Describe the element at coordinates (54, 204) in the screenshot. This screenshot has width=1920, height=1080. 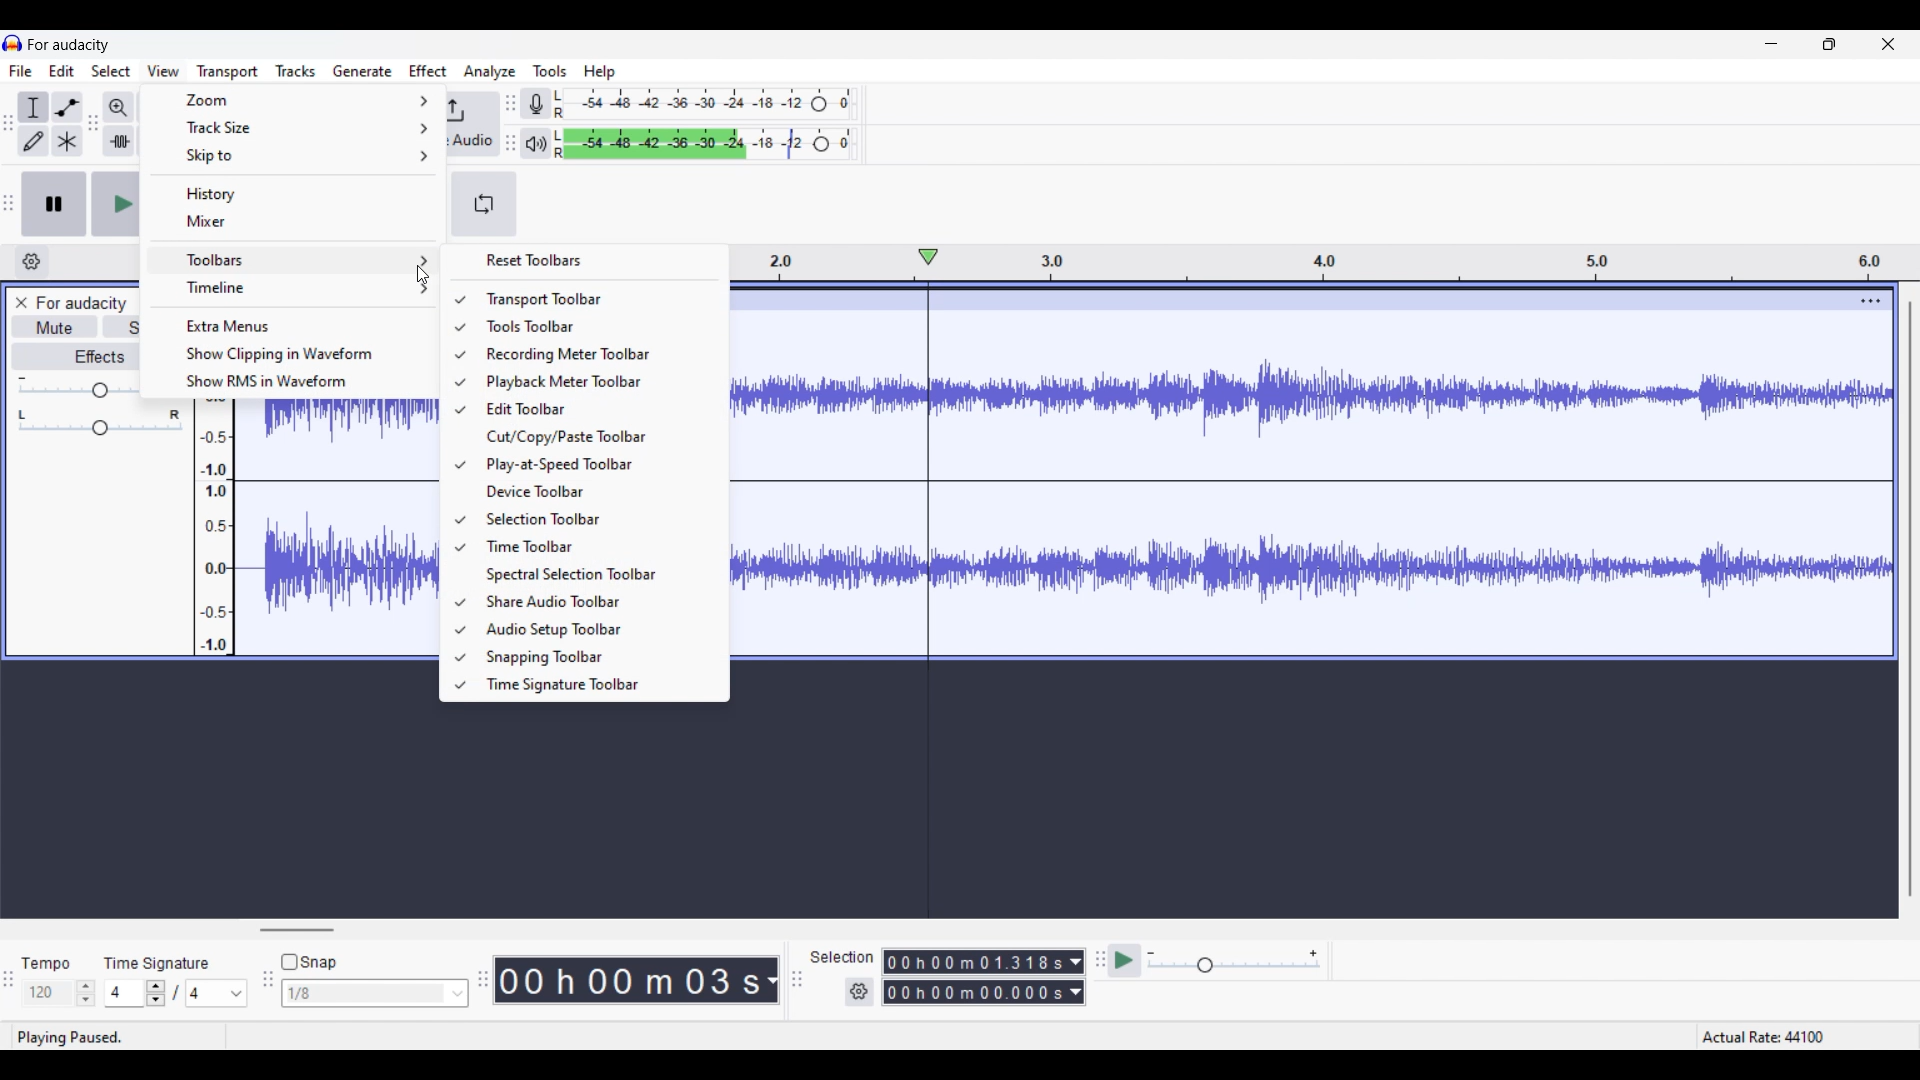
I see `Pause` at that location.